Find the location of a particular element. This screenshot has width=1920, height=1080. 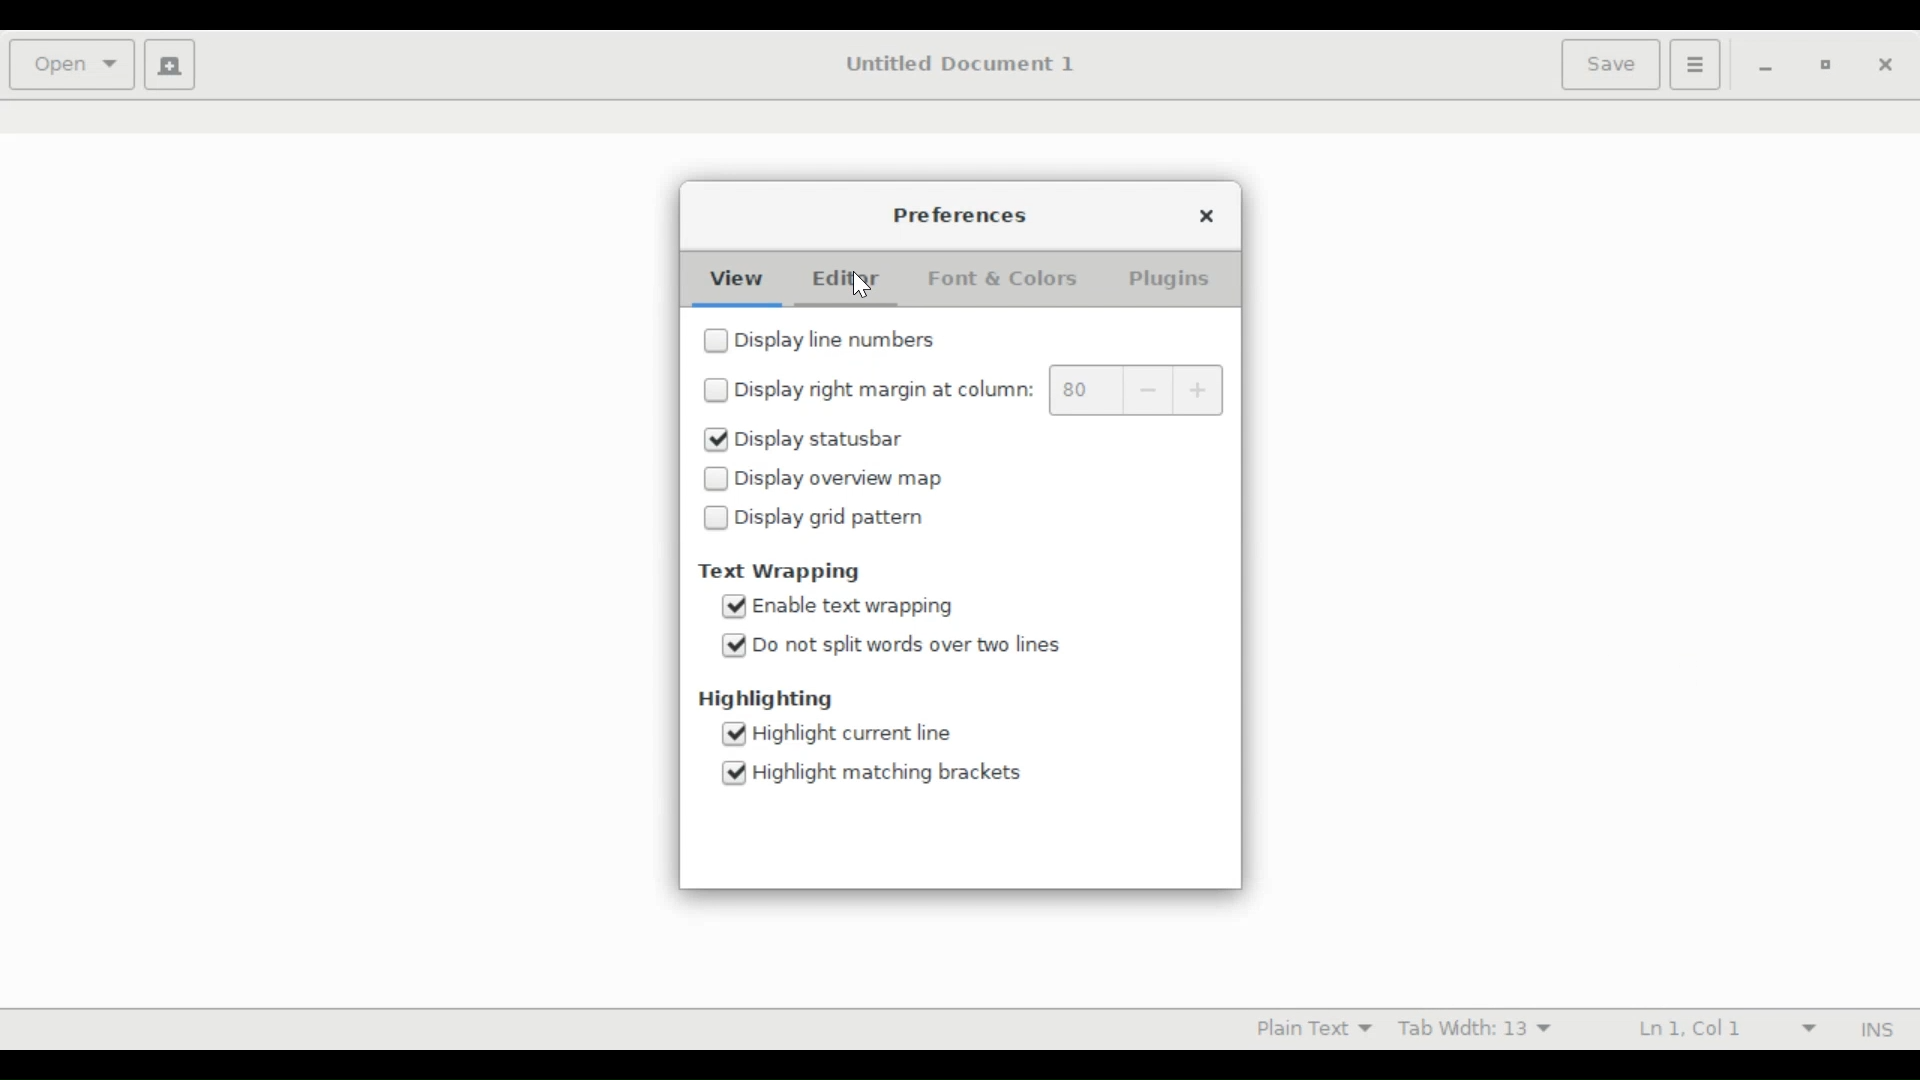

close is located at coordinates (1883, 63).